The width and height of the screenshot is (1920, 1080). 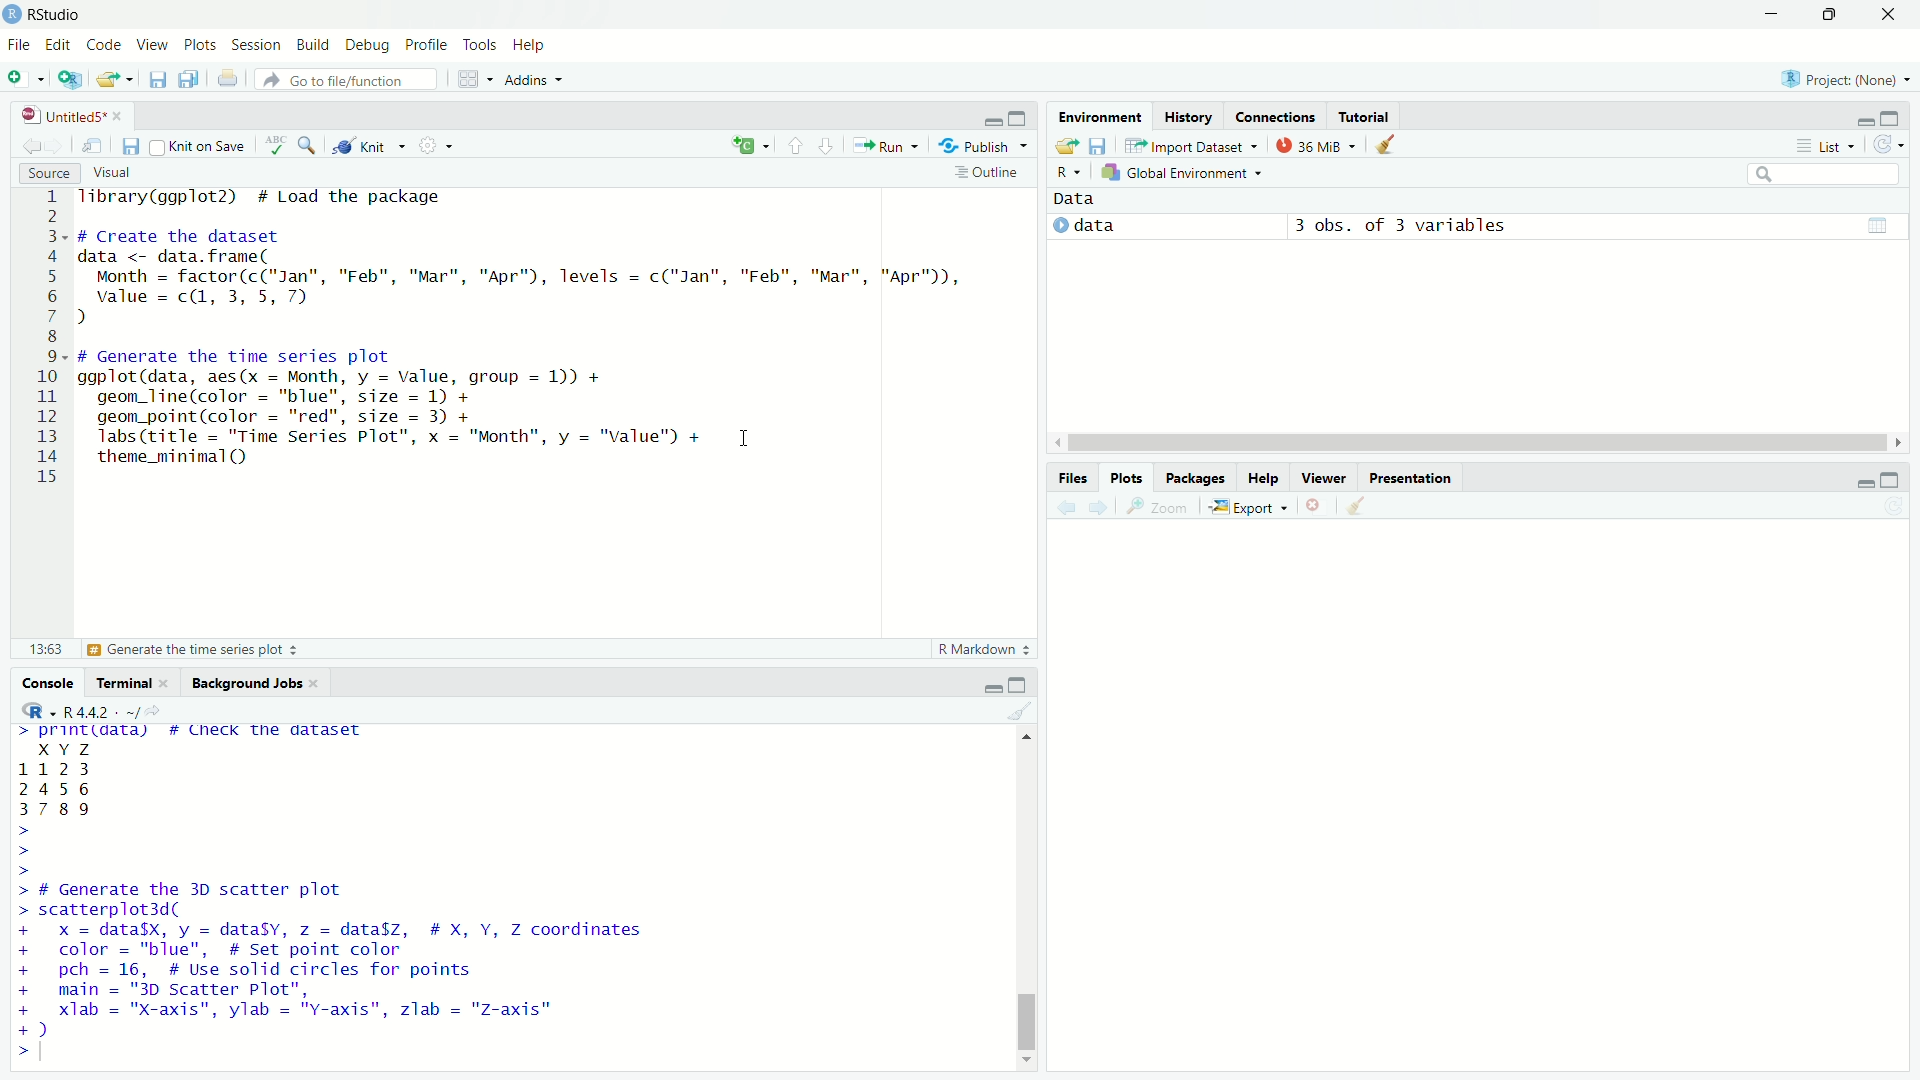 What do you see at coordinates (991, 687) in the screenshot?
I see `minimize` at bounding box center [991, 687].